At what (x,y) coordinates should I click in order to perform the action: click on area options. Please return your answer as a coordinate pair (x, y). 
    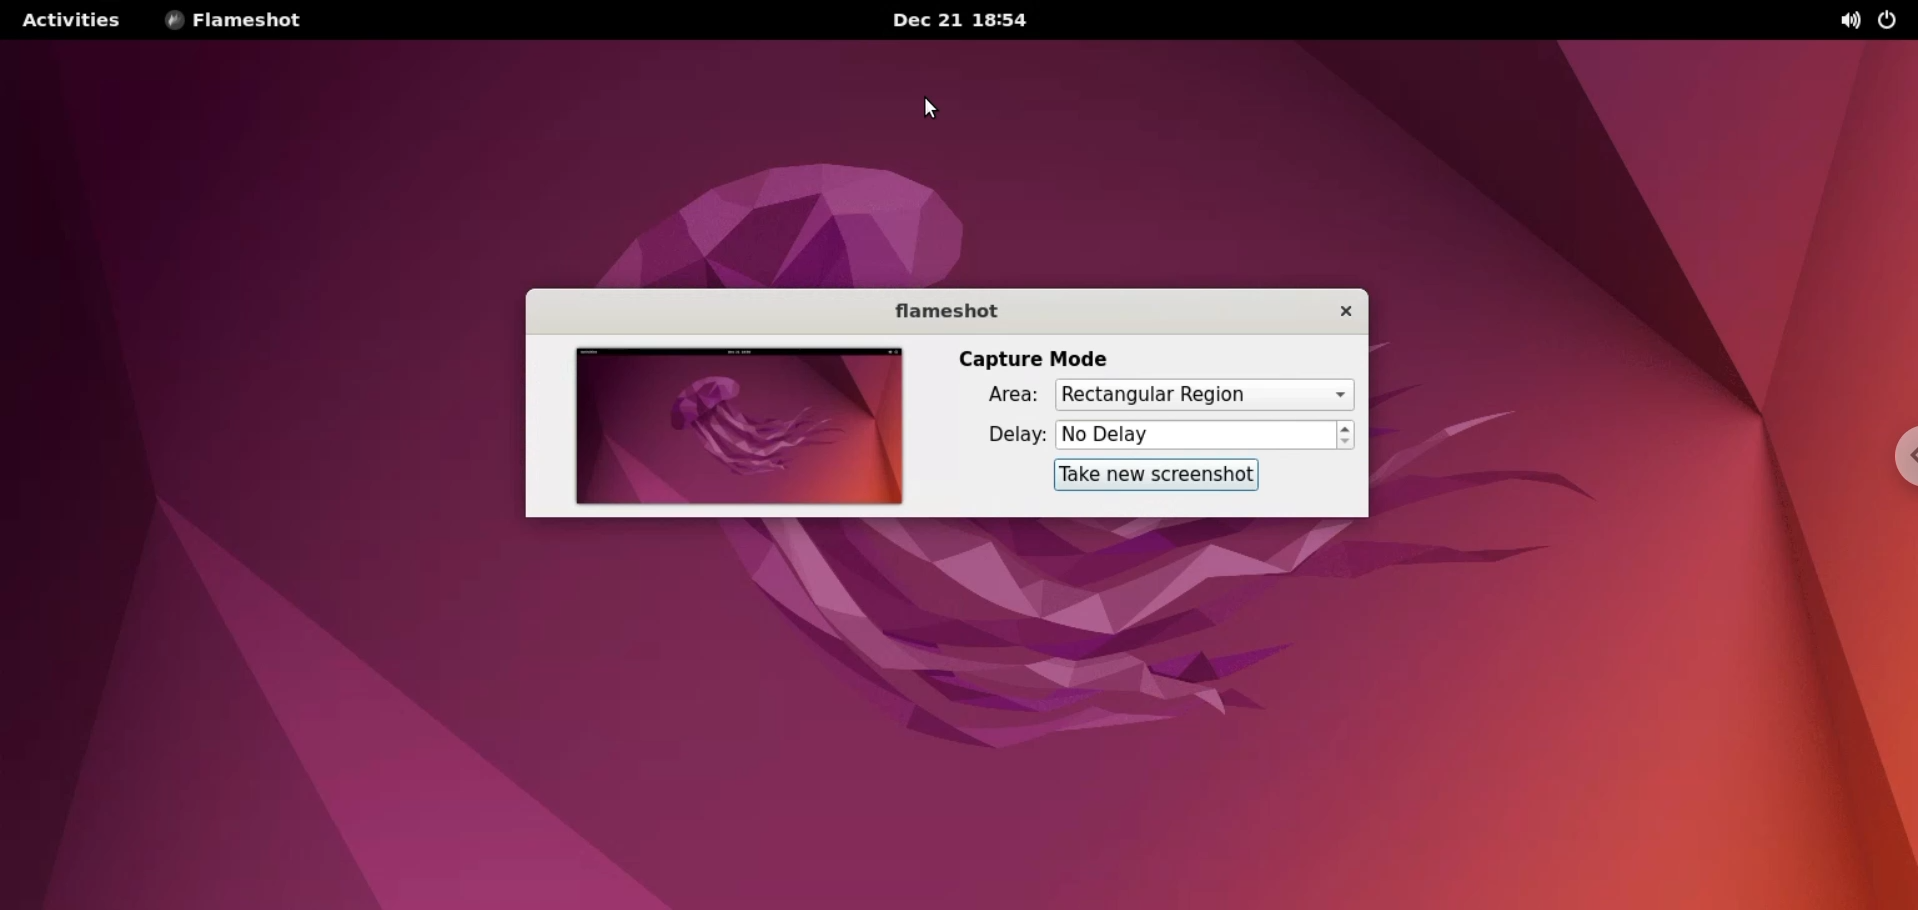
    Looking at the image, I should click on (1204, 396).